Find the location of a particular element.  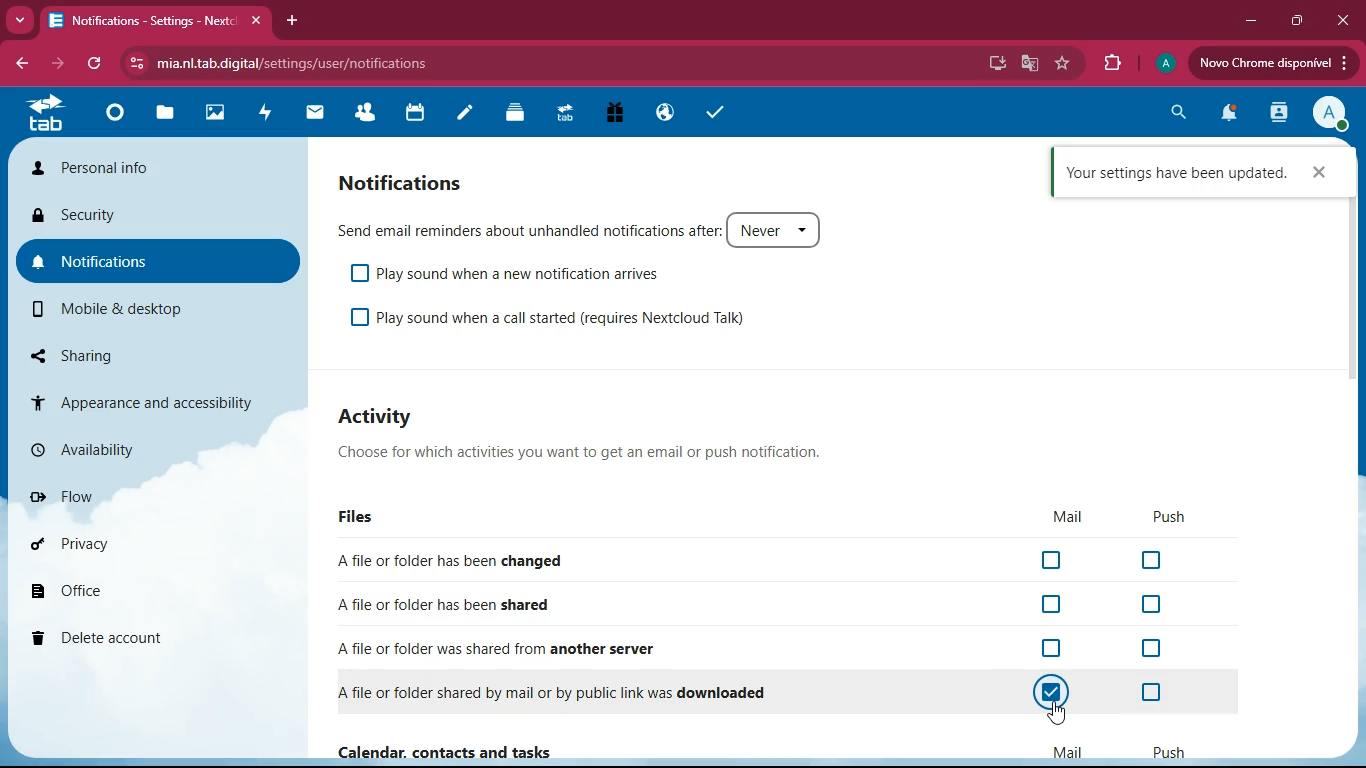

home is located at coordinates (108, 118).